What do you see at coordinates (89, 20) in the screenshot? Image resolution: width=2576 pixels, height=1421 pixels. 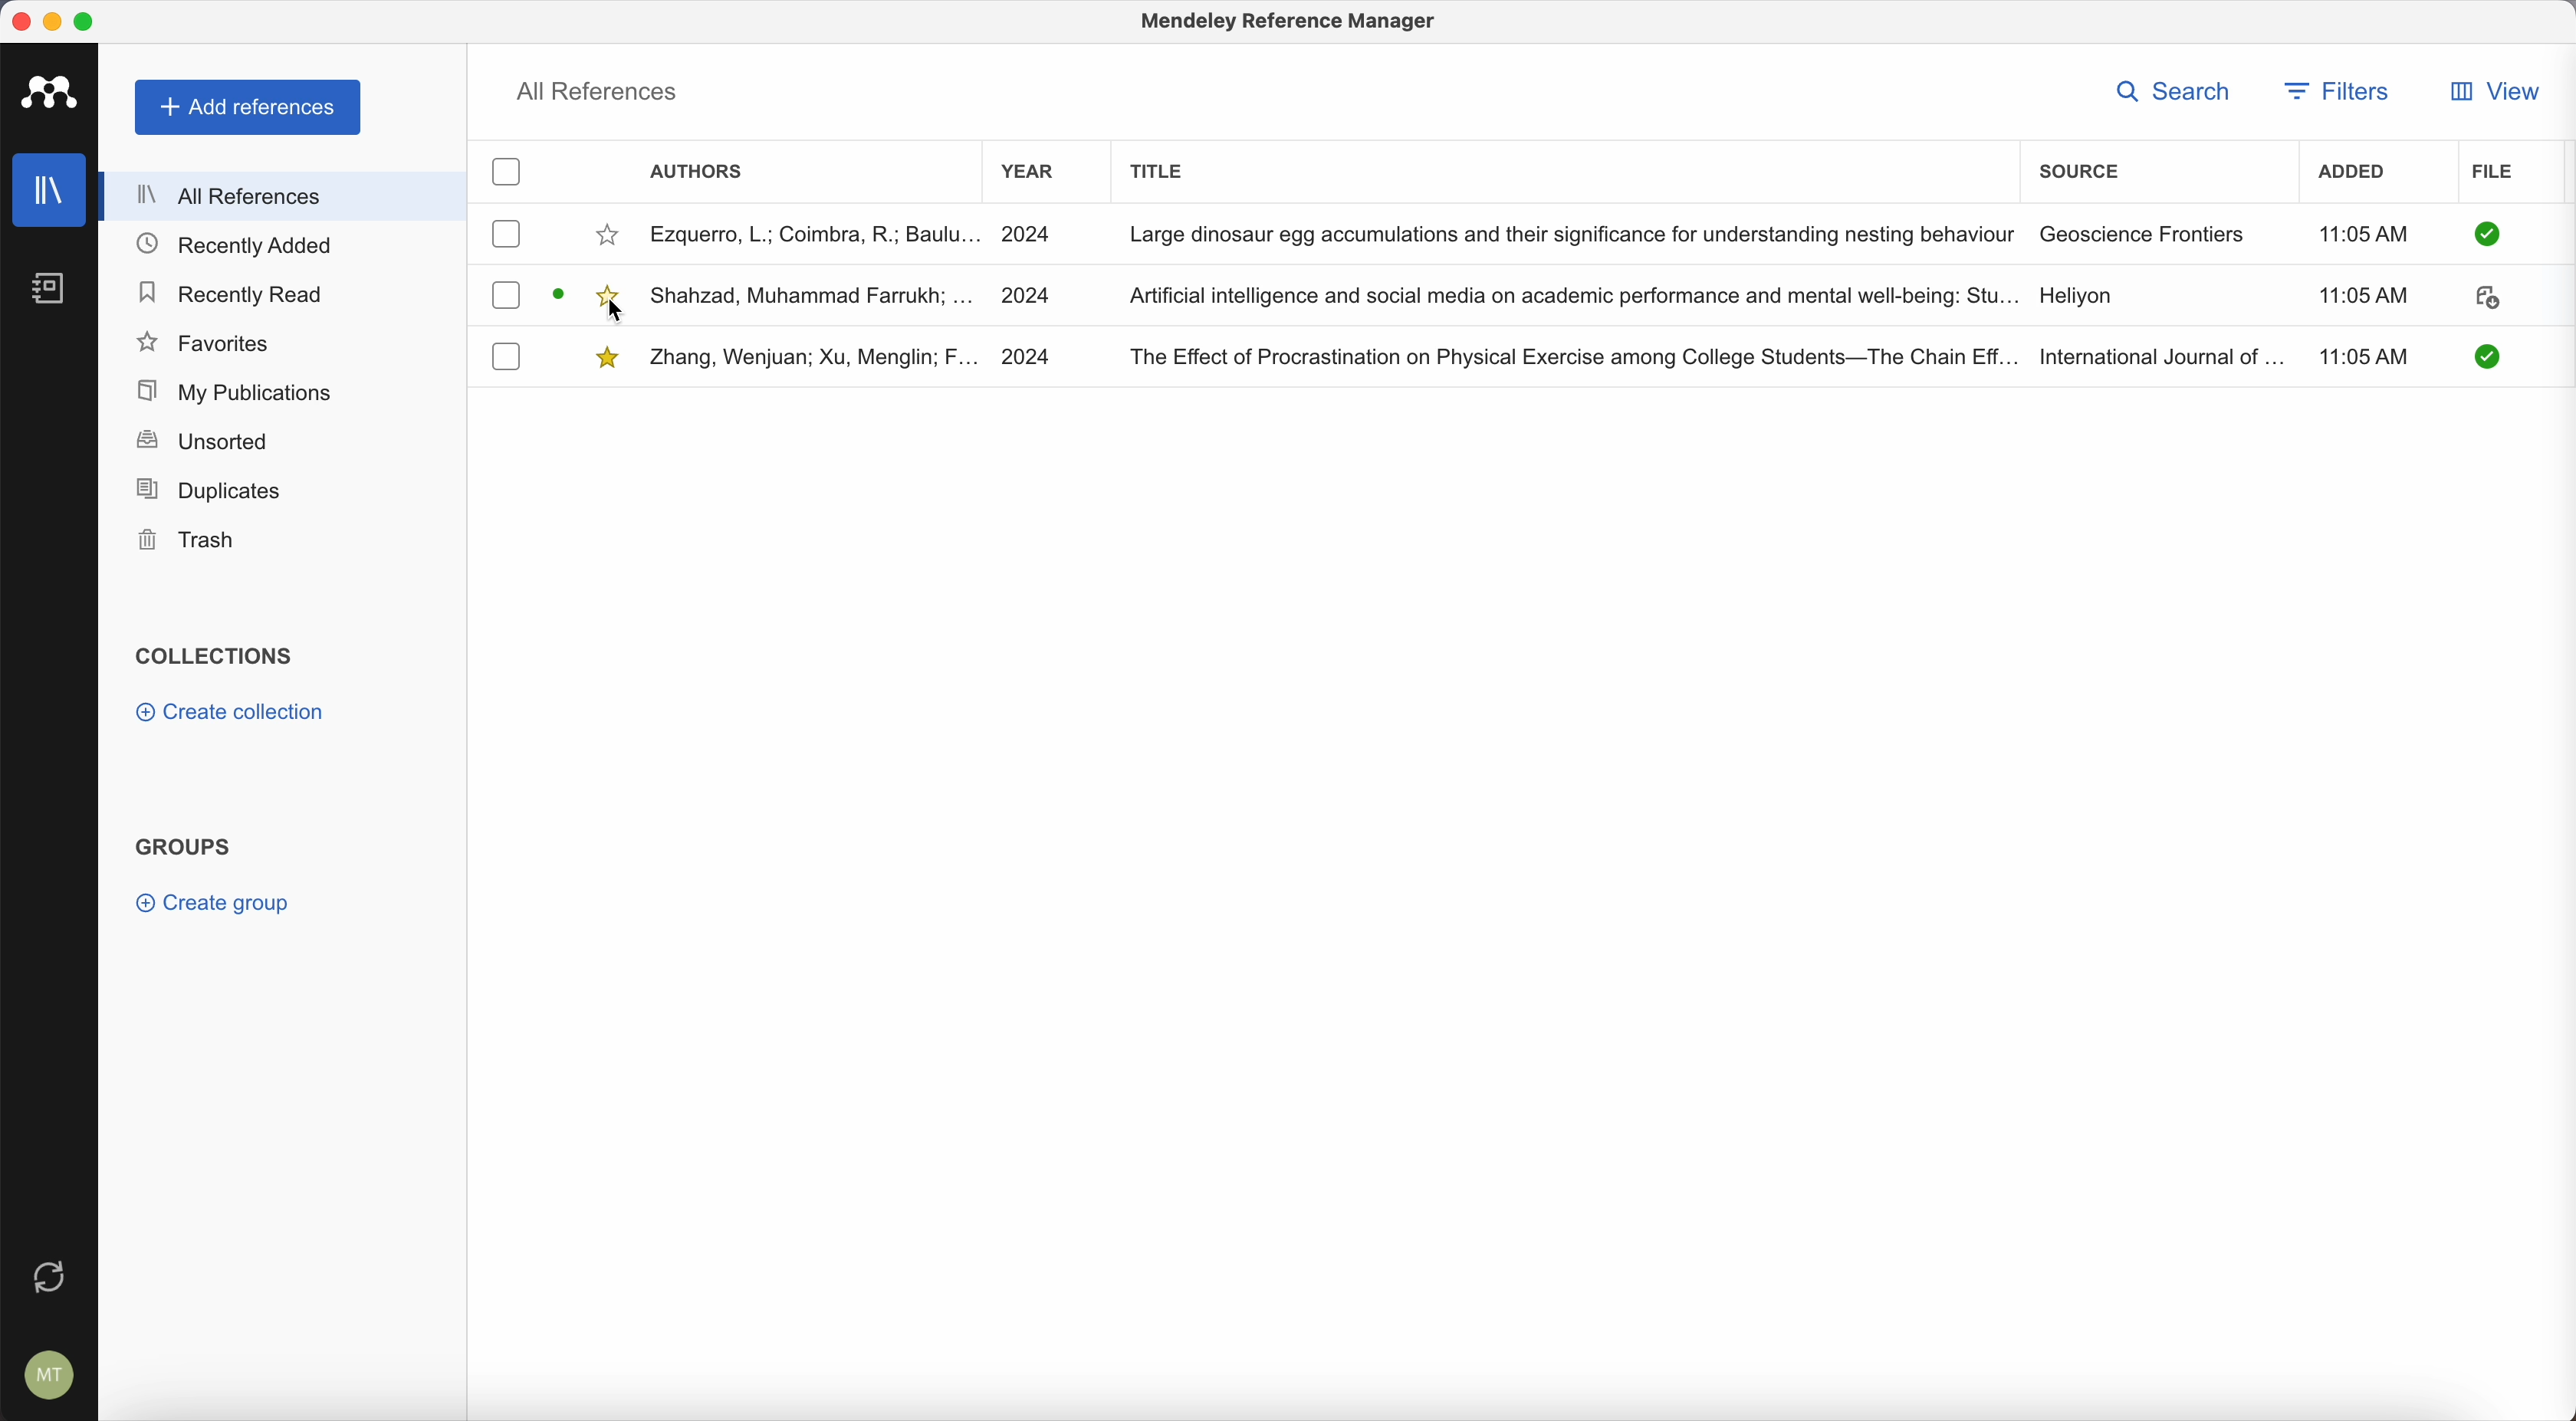 I see `maximize program` at bounding box center [89, 20].